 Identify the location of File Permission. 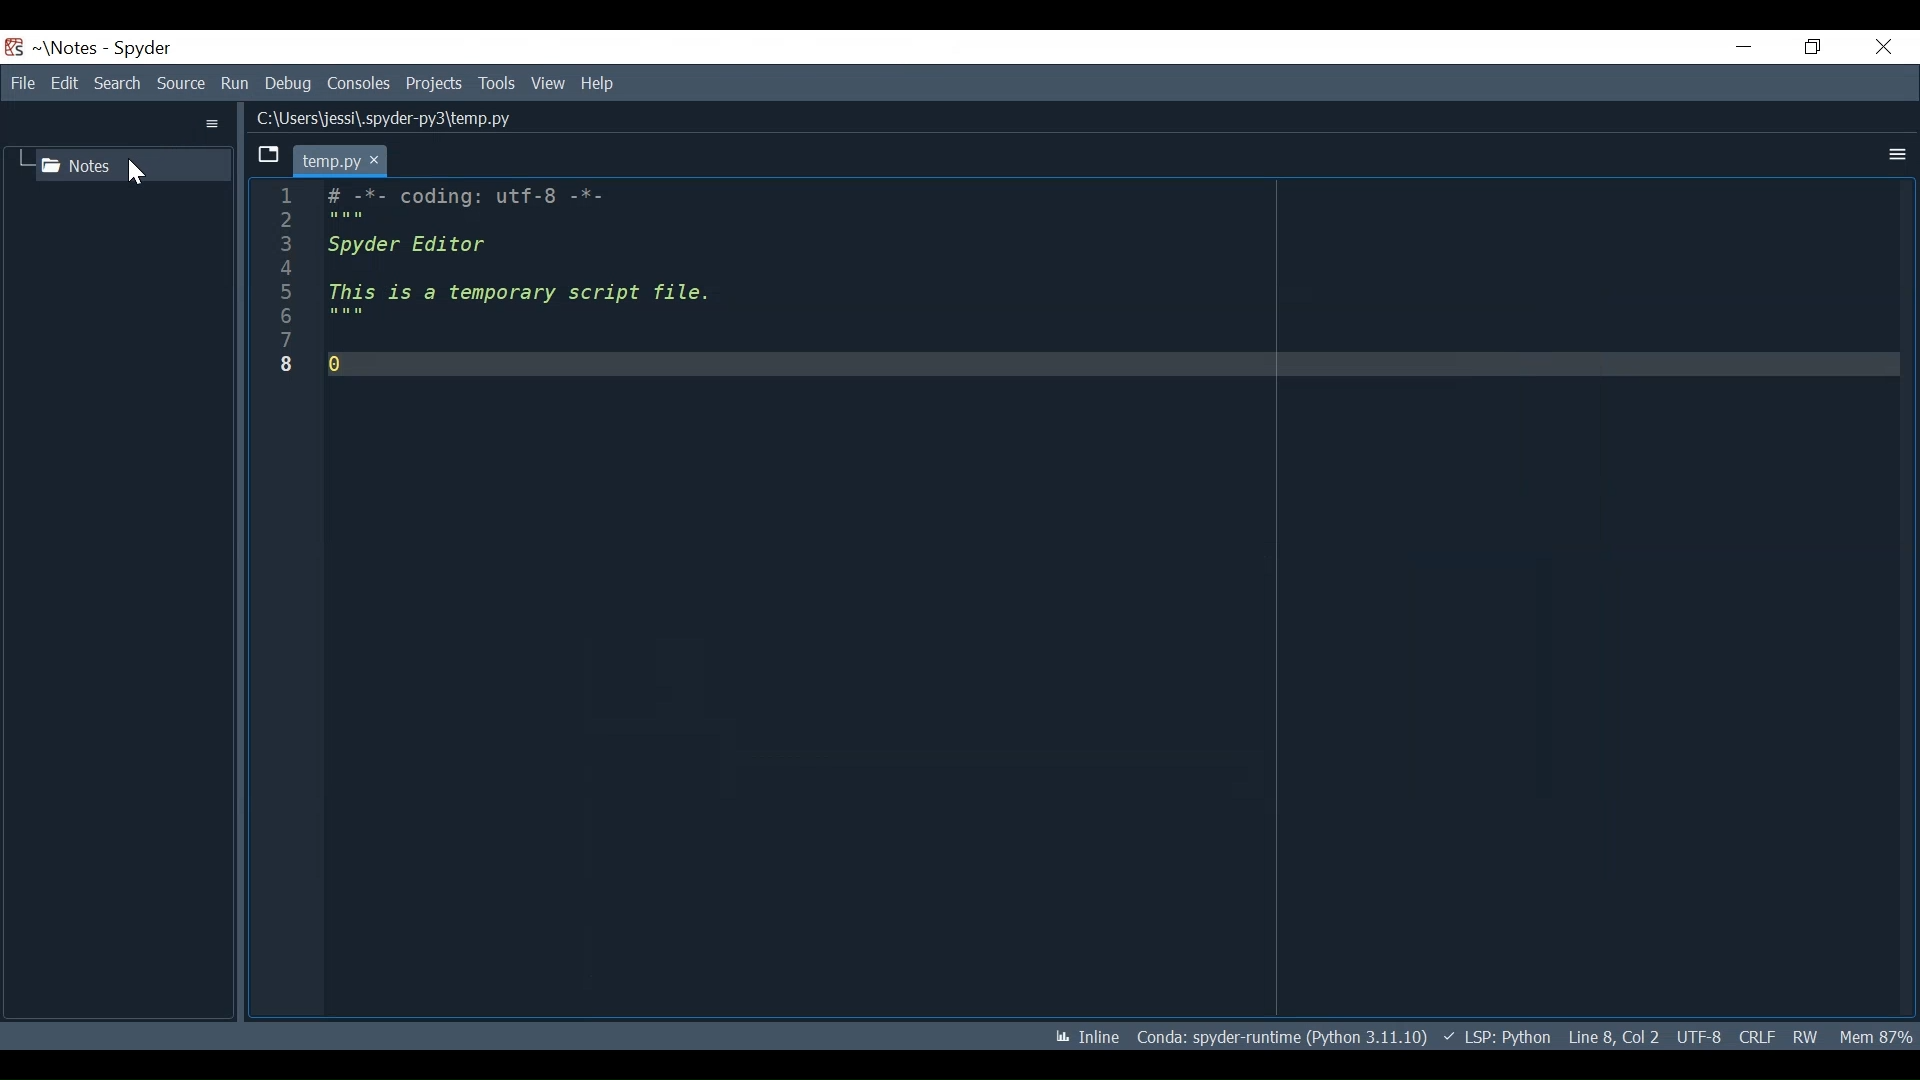
(1805, 1035).